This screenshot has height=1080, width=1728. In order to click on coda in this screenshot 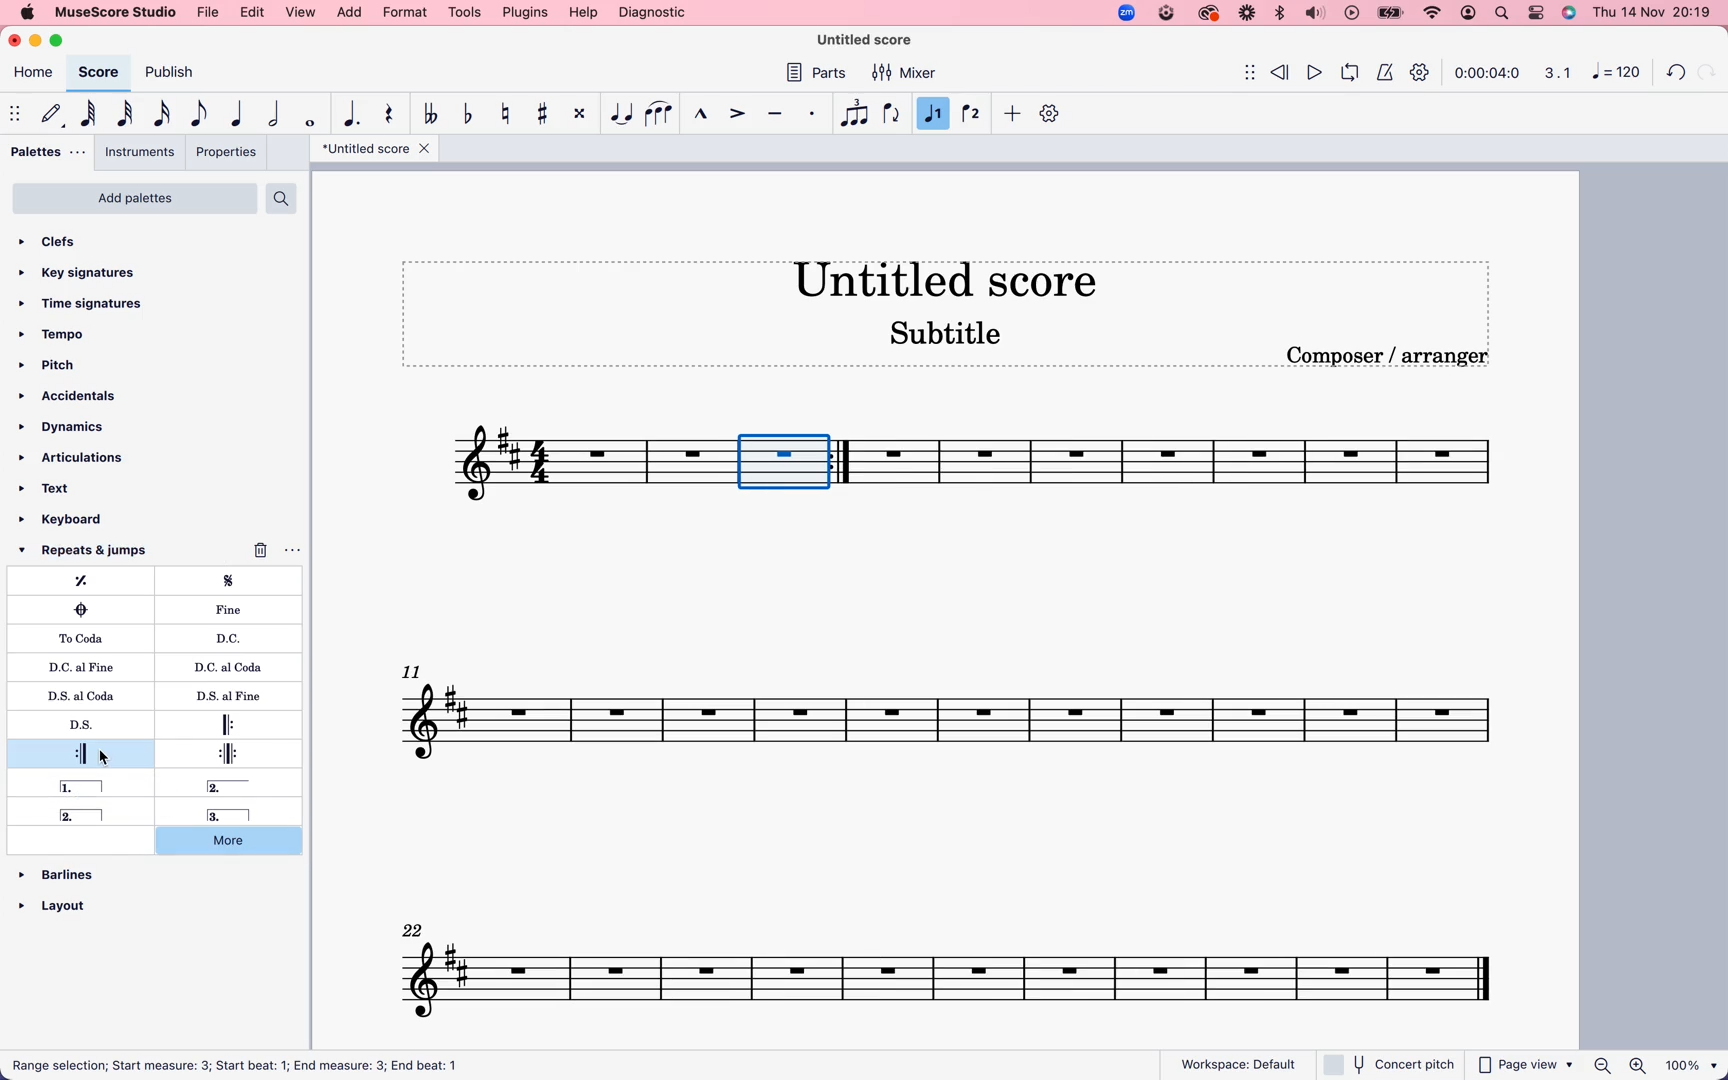, I will do `click(81, 609)`.